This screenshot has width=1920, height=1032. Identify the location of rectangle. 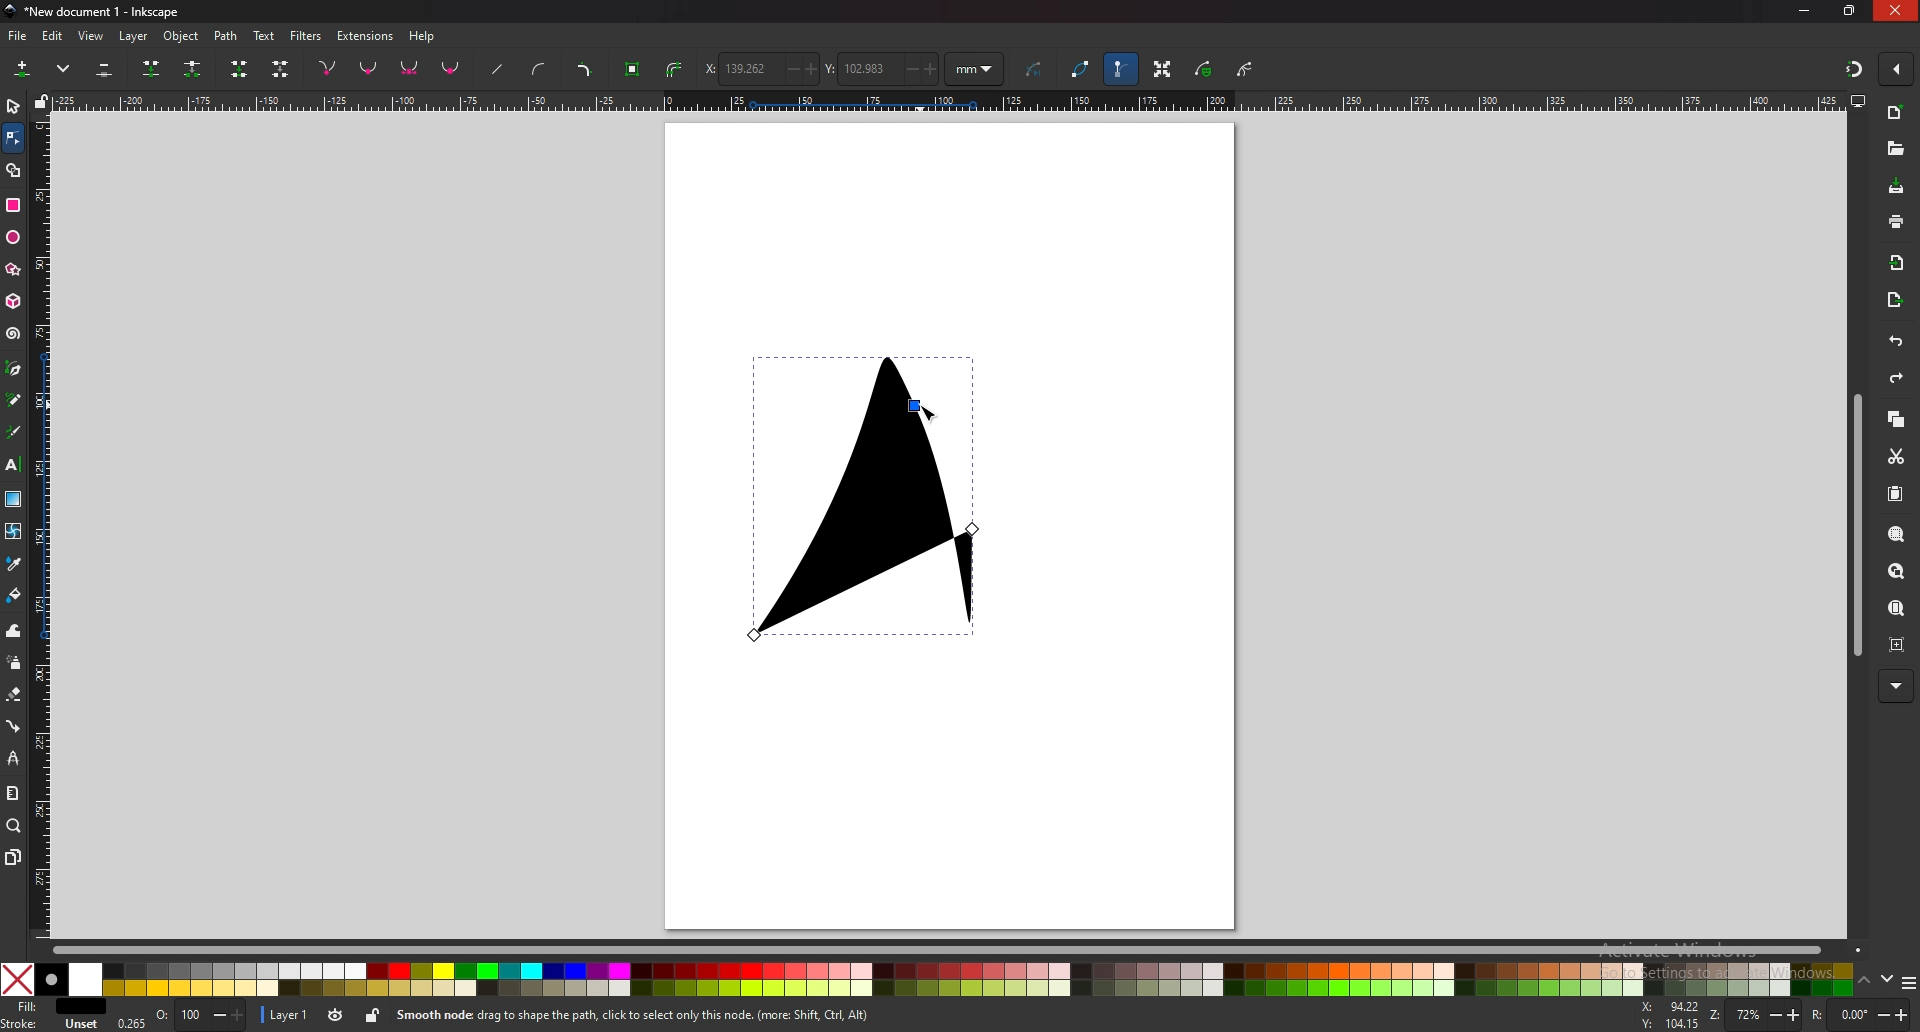
(13, 205).